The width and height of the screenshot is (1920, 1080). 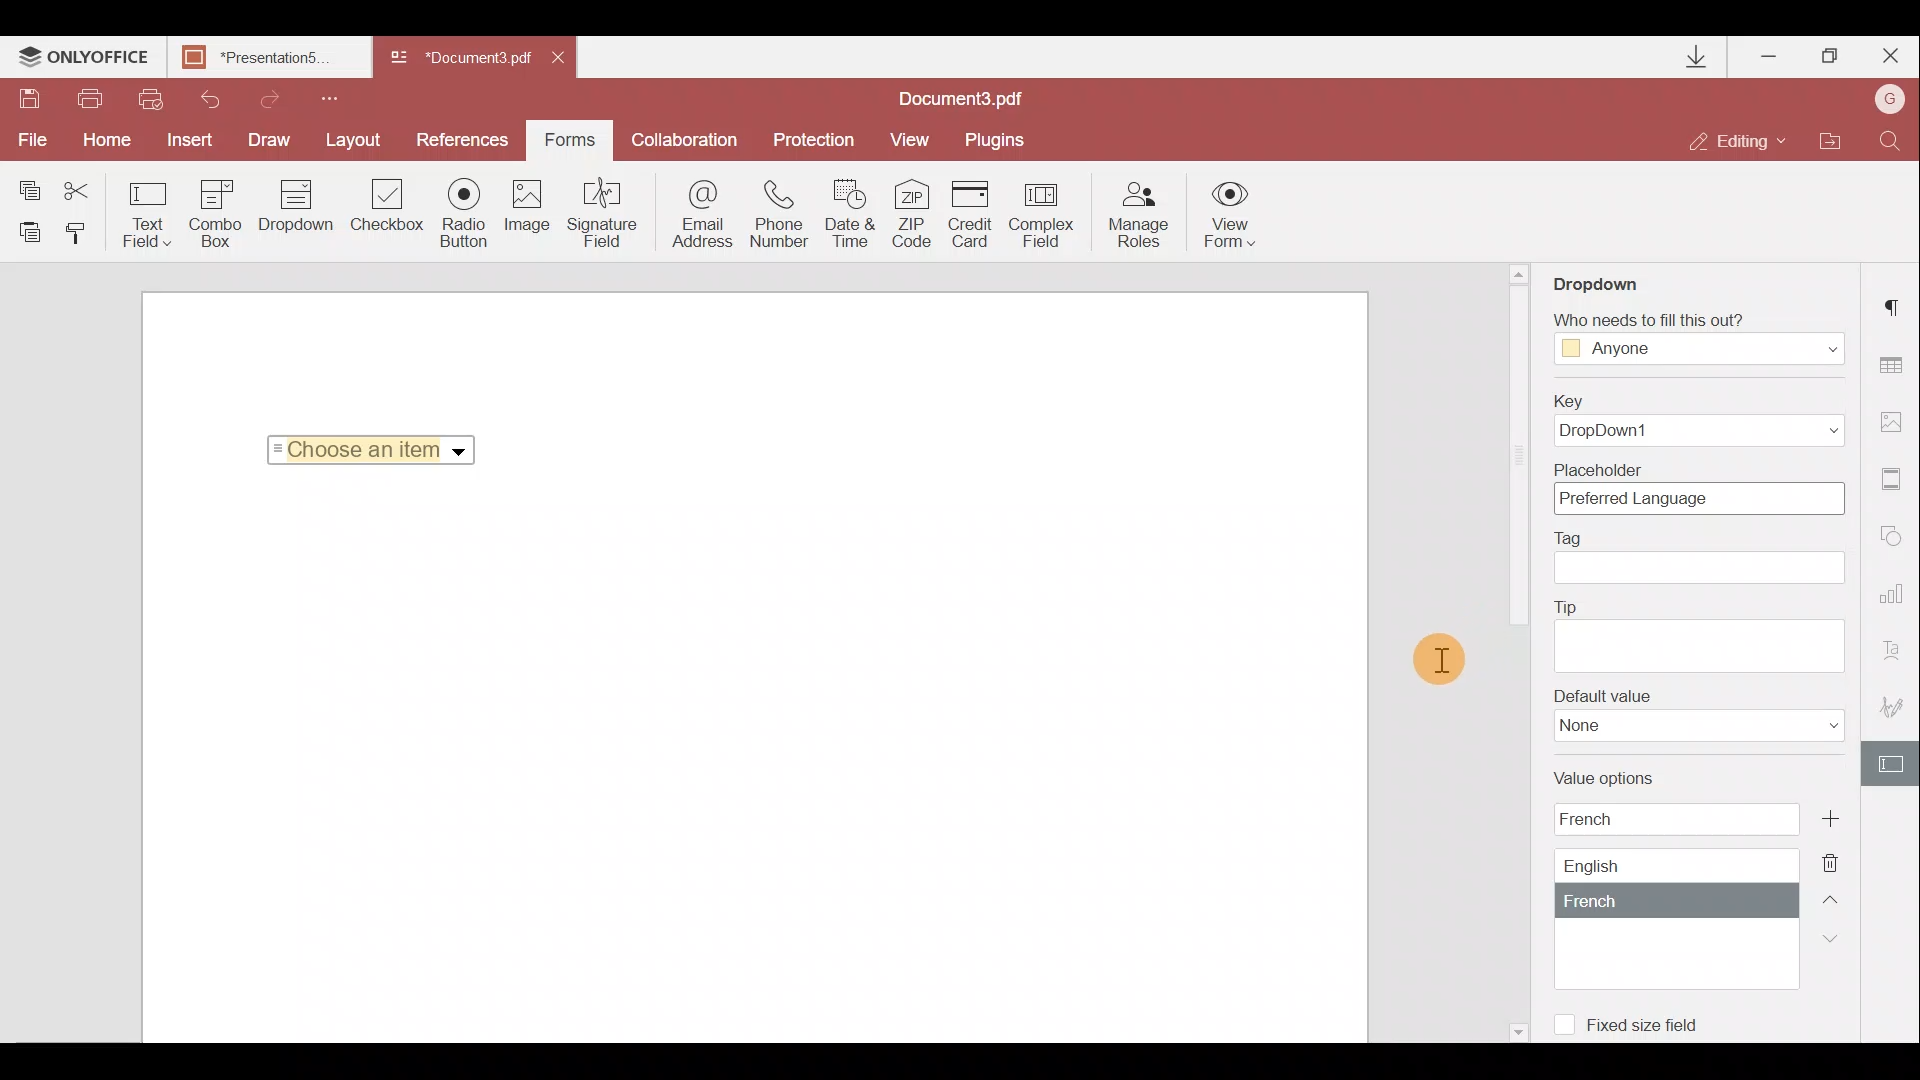 What do you see at coordinates (28, 186) in the screenshot?
I see `Copy` at bounding box center [28, 186].